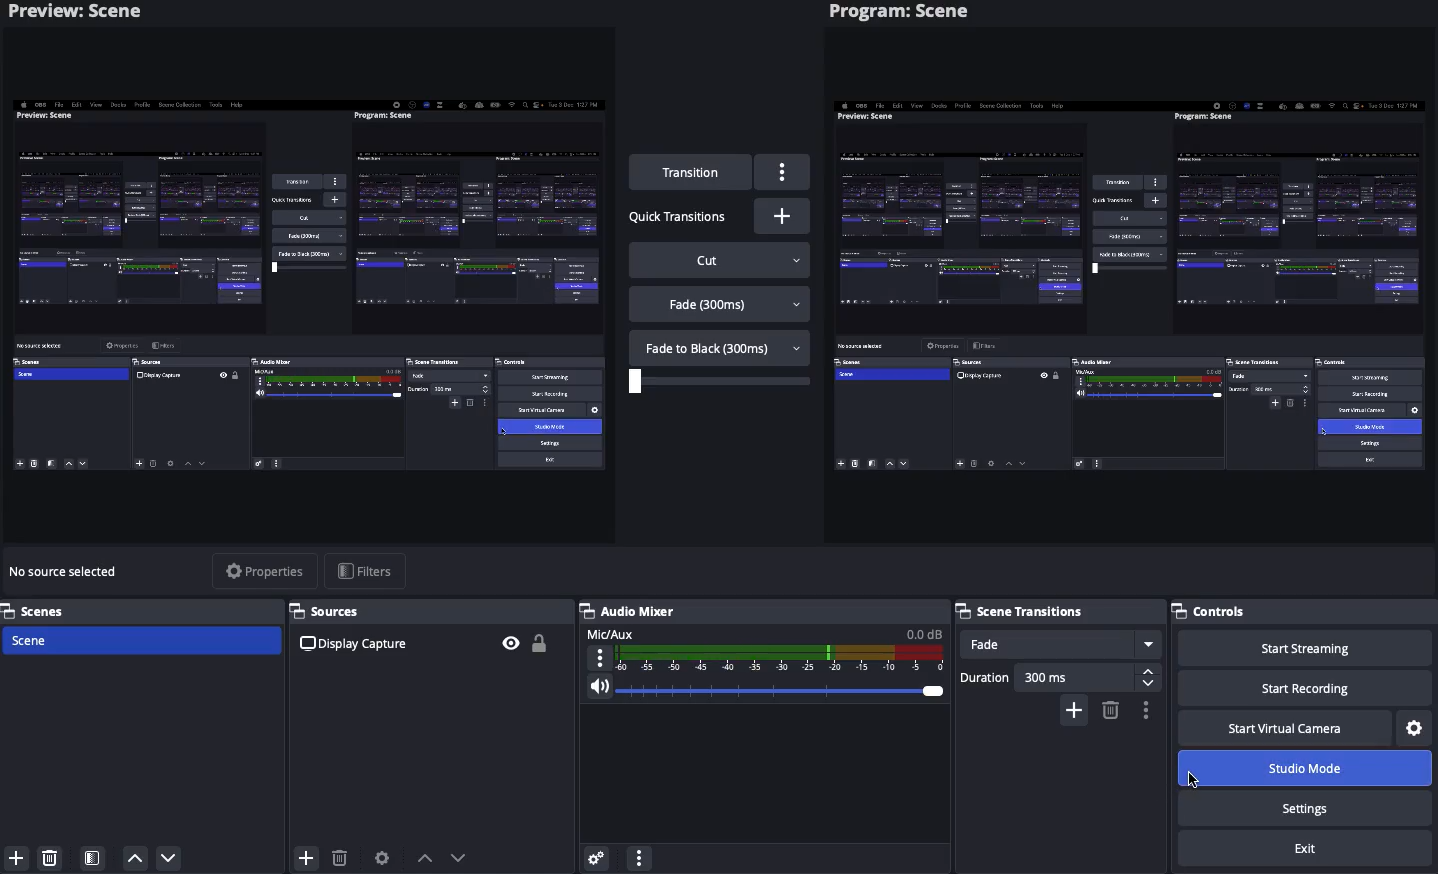 Image resolution: width=1438 pixels, height=874 pixels. Describe the element at coordinates (1059, 678) in the screenshot. I see `Duration` at that location.